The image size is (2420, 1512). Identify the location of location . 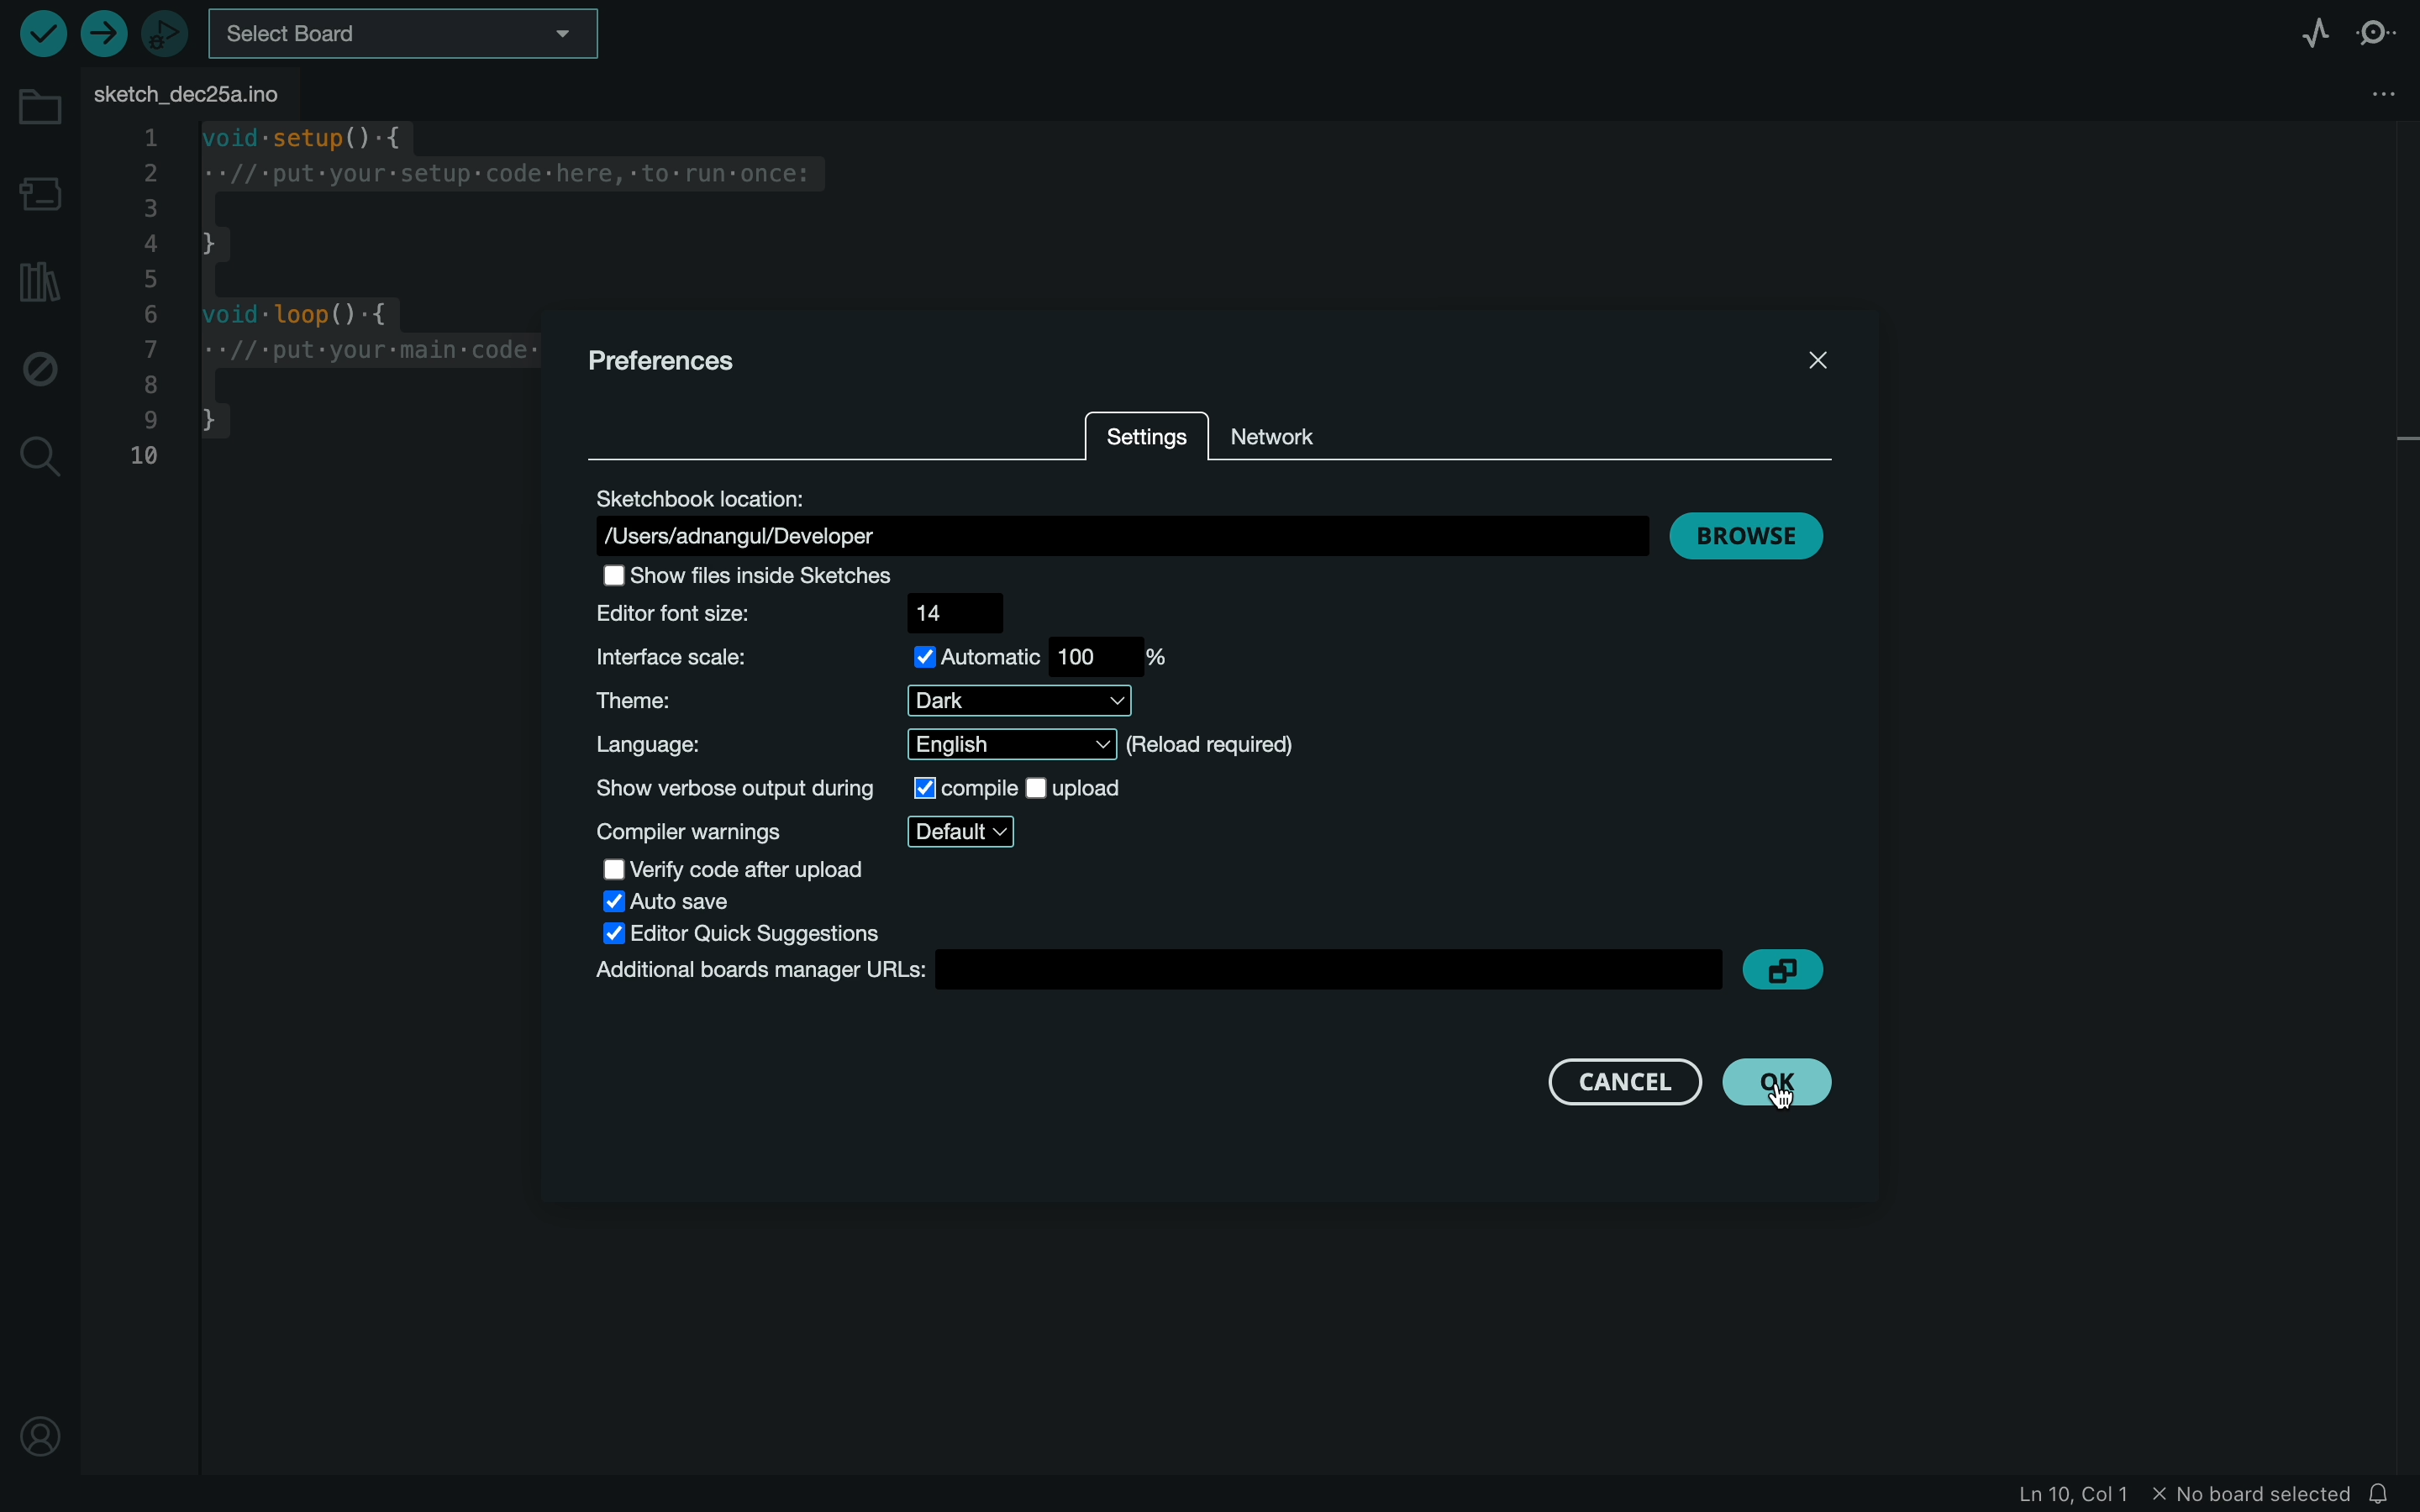
(1123, 515).